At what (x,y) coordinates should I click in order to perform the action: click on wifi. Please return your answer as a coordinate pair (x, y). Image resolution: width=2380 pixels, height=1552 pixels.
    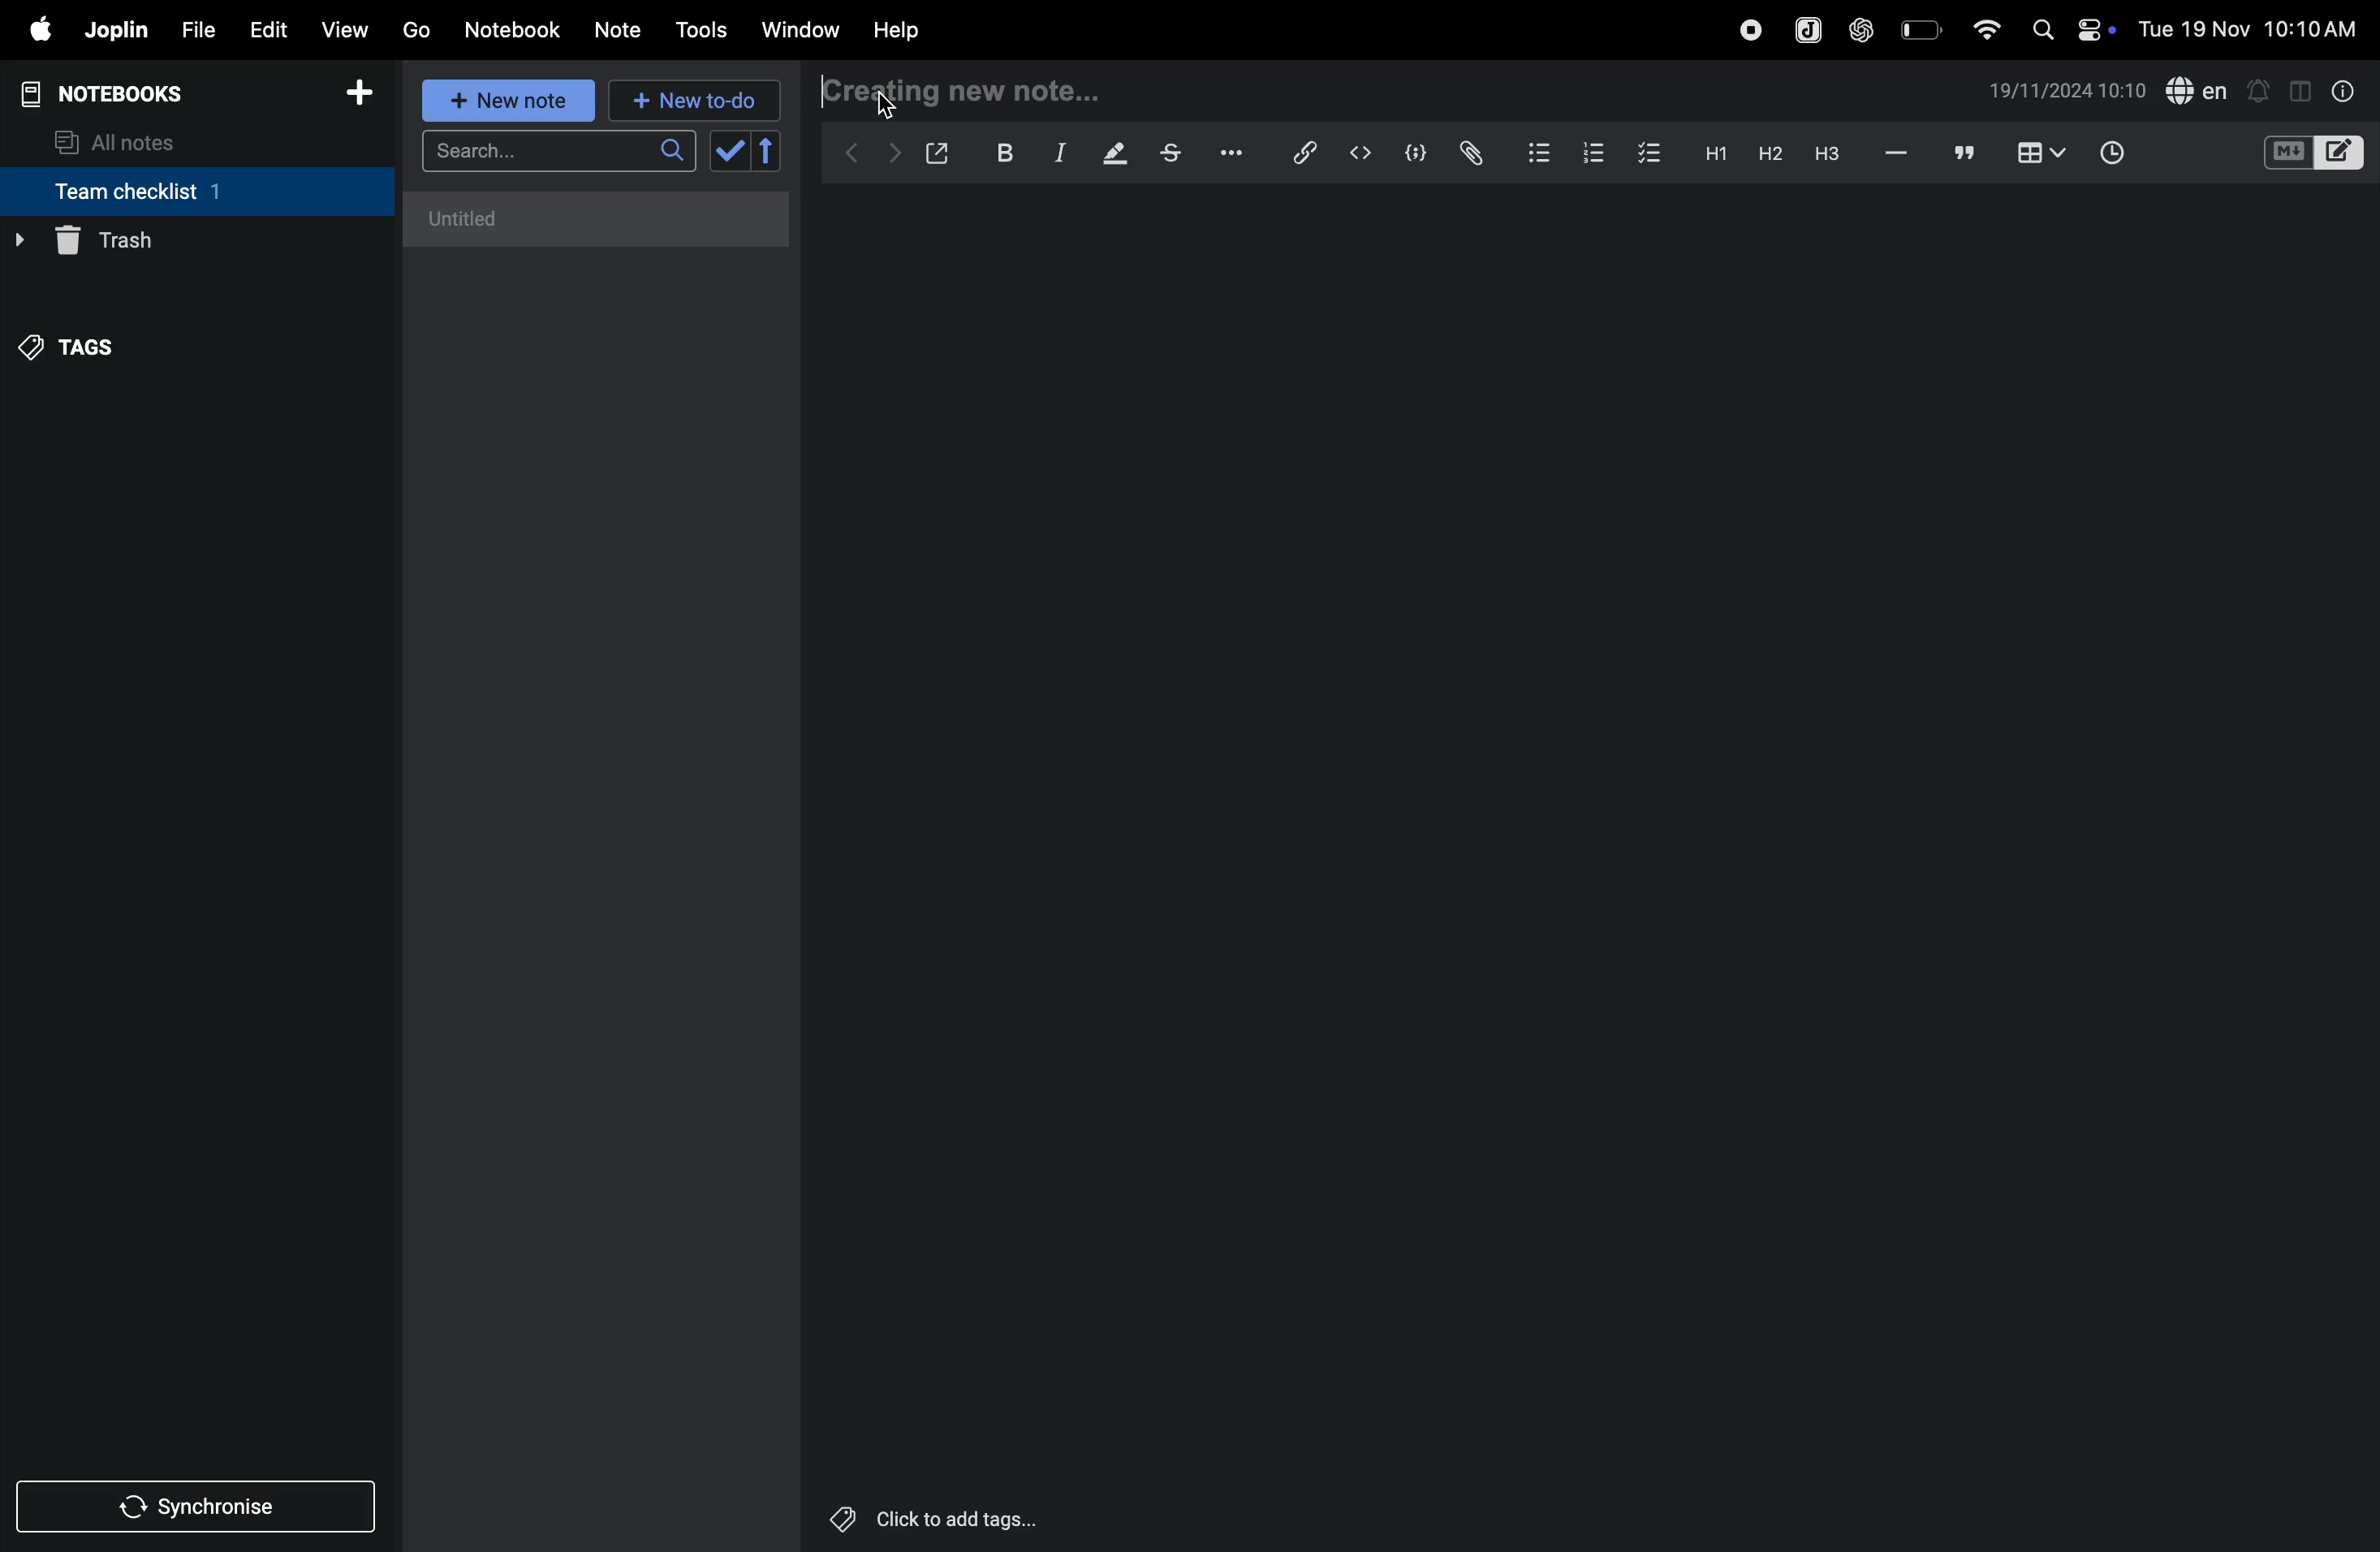
    Looking at the image, I should click on (1980, 28).